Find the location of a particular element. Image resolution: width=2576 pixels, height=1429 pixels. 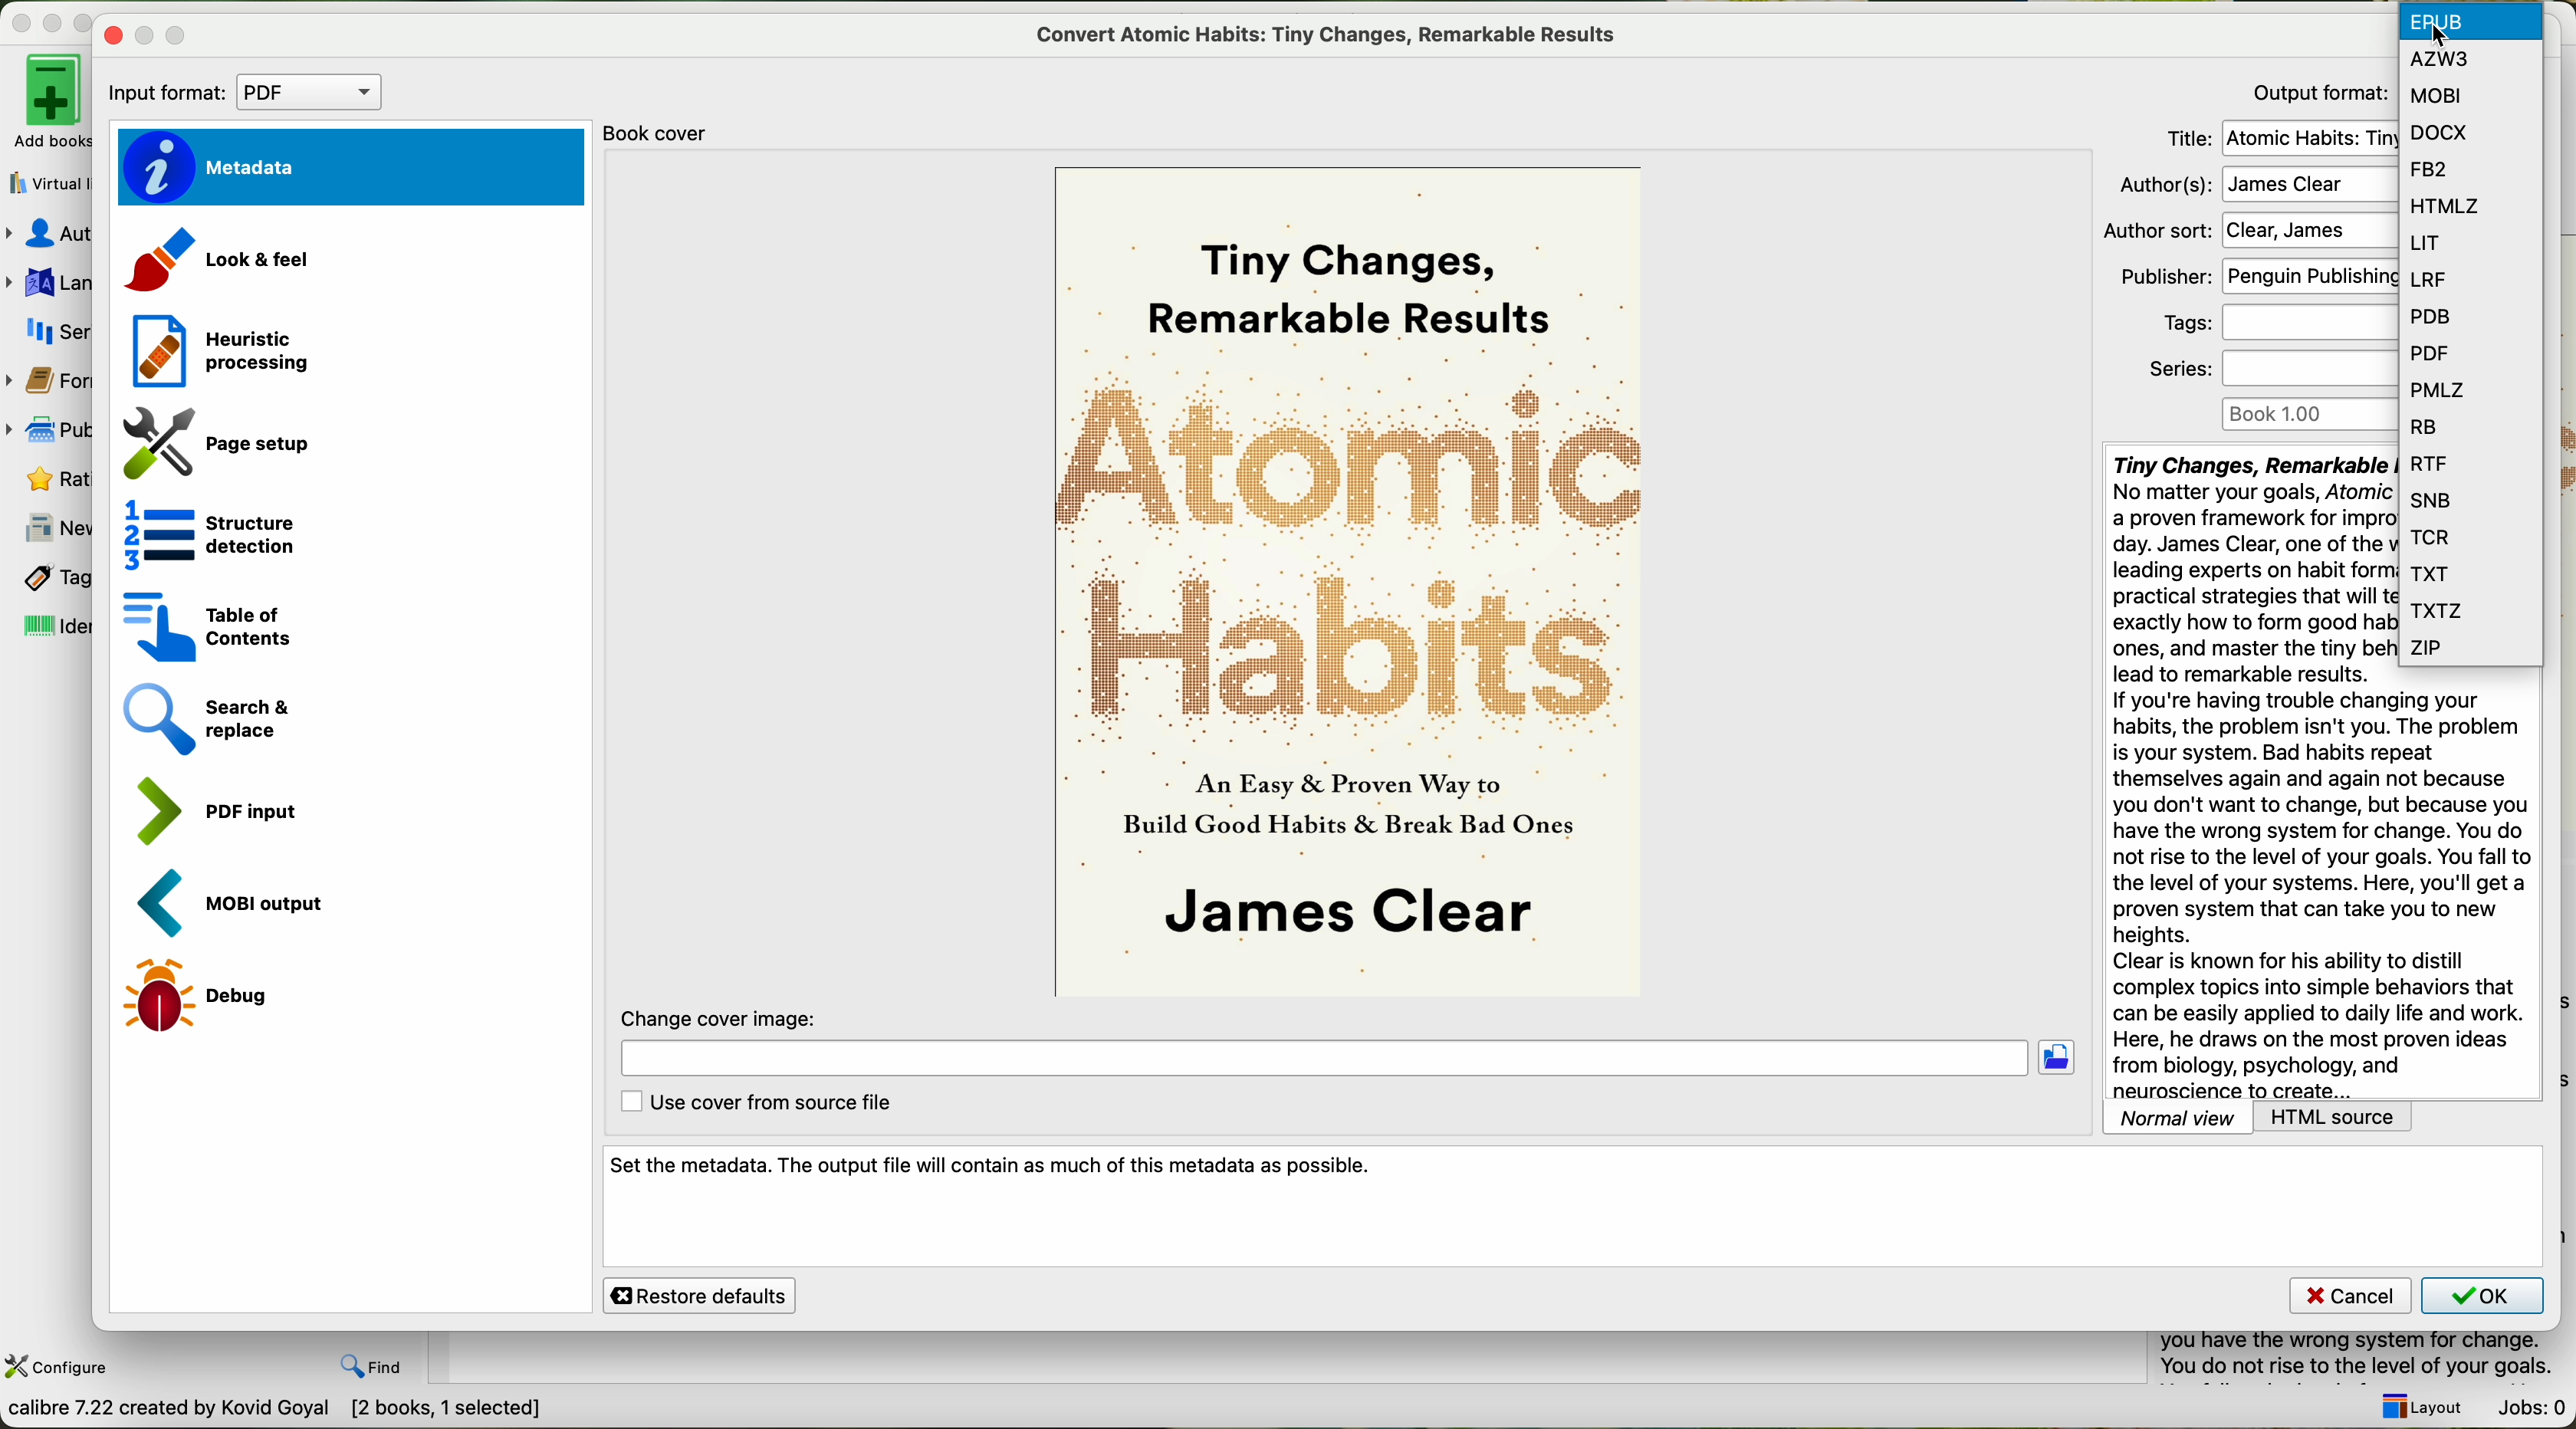

ZIP is located at coordinates (2470, 645).